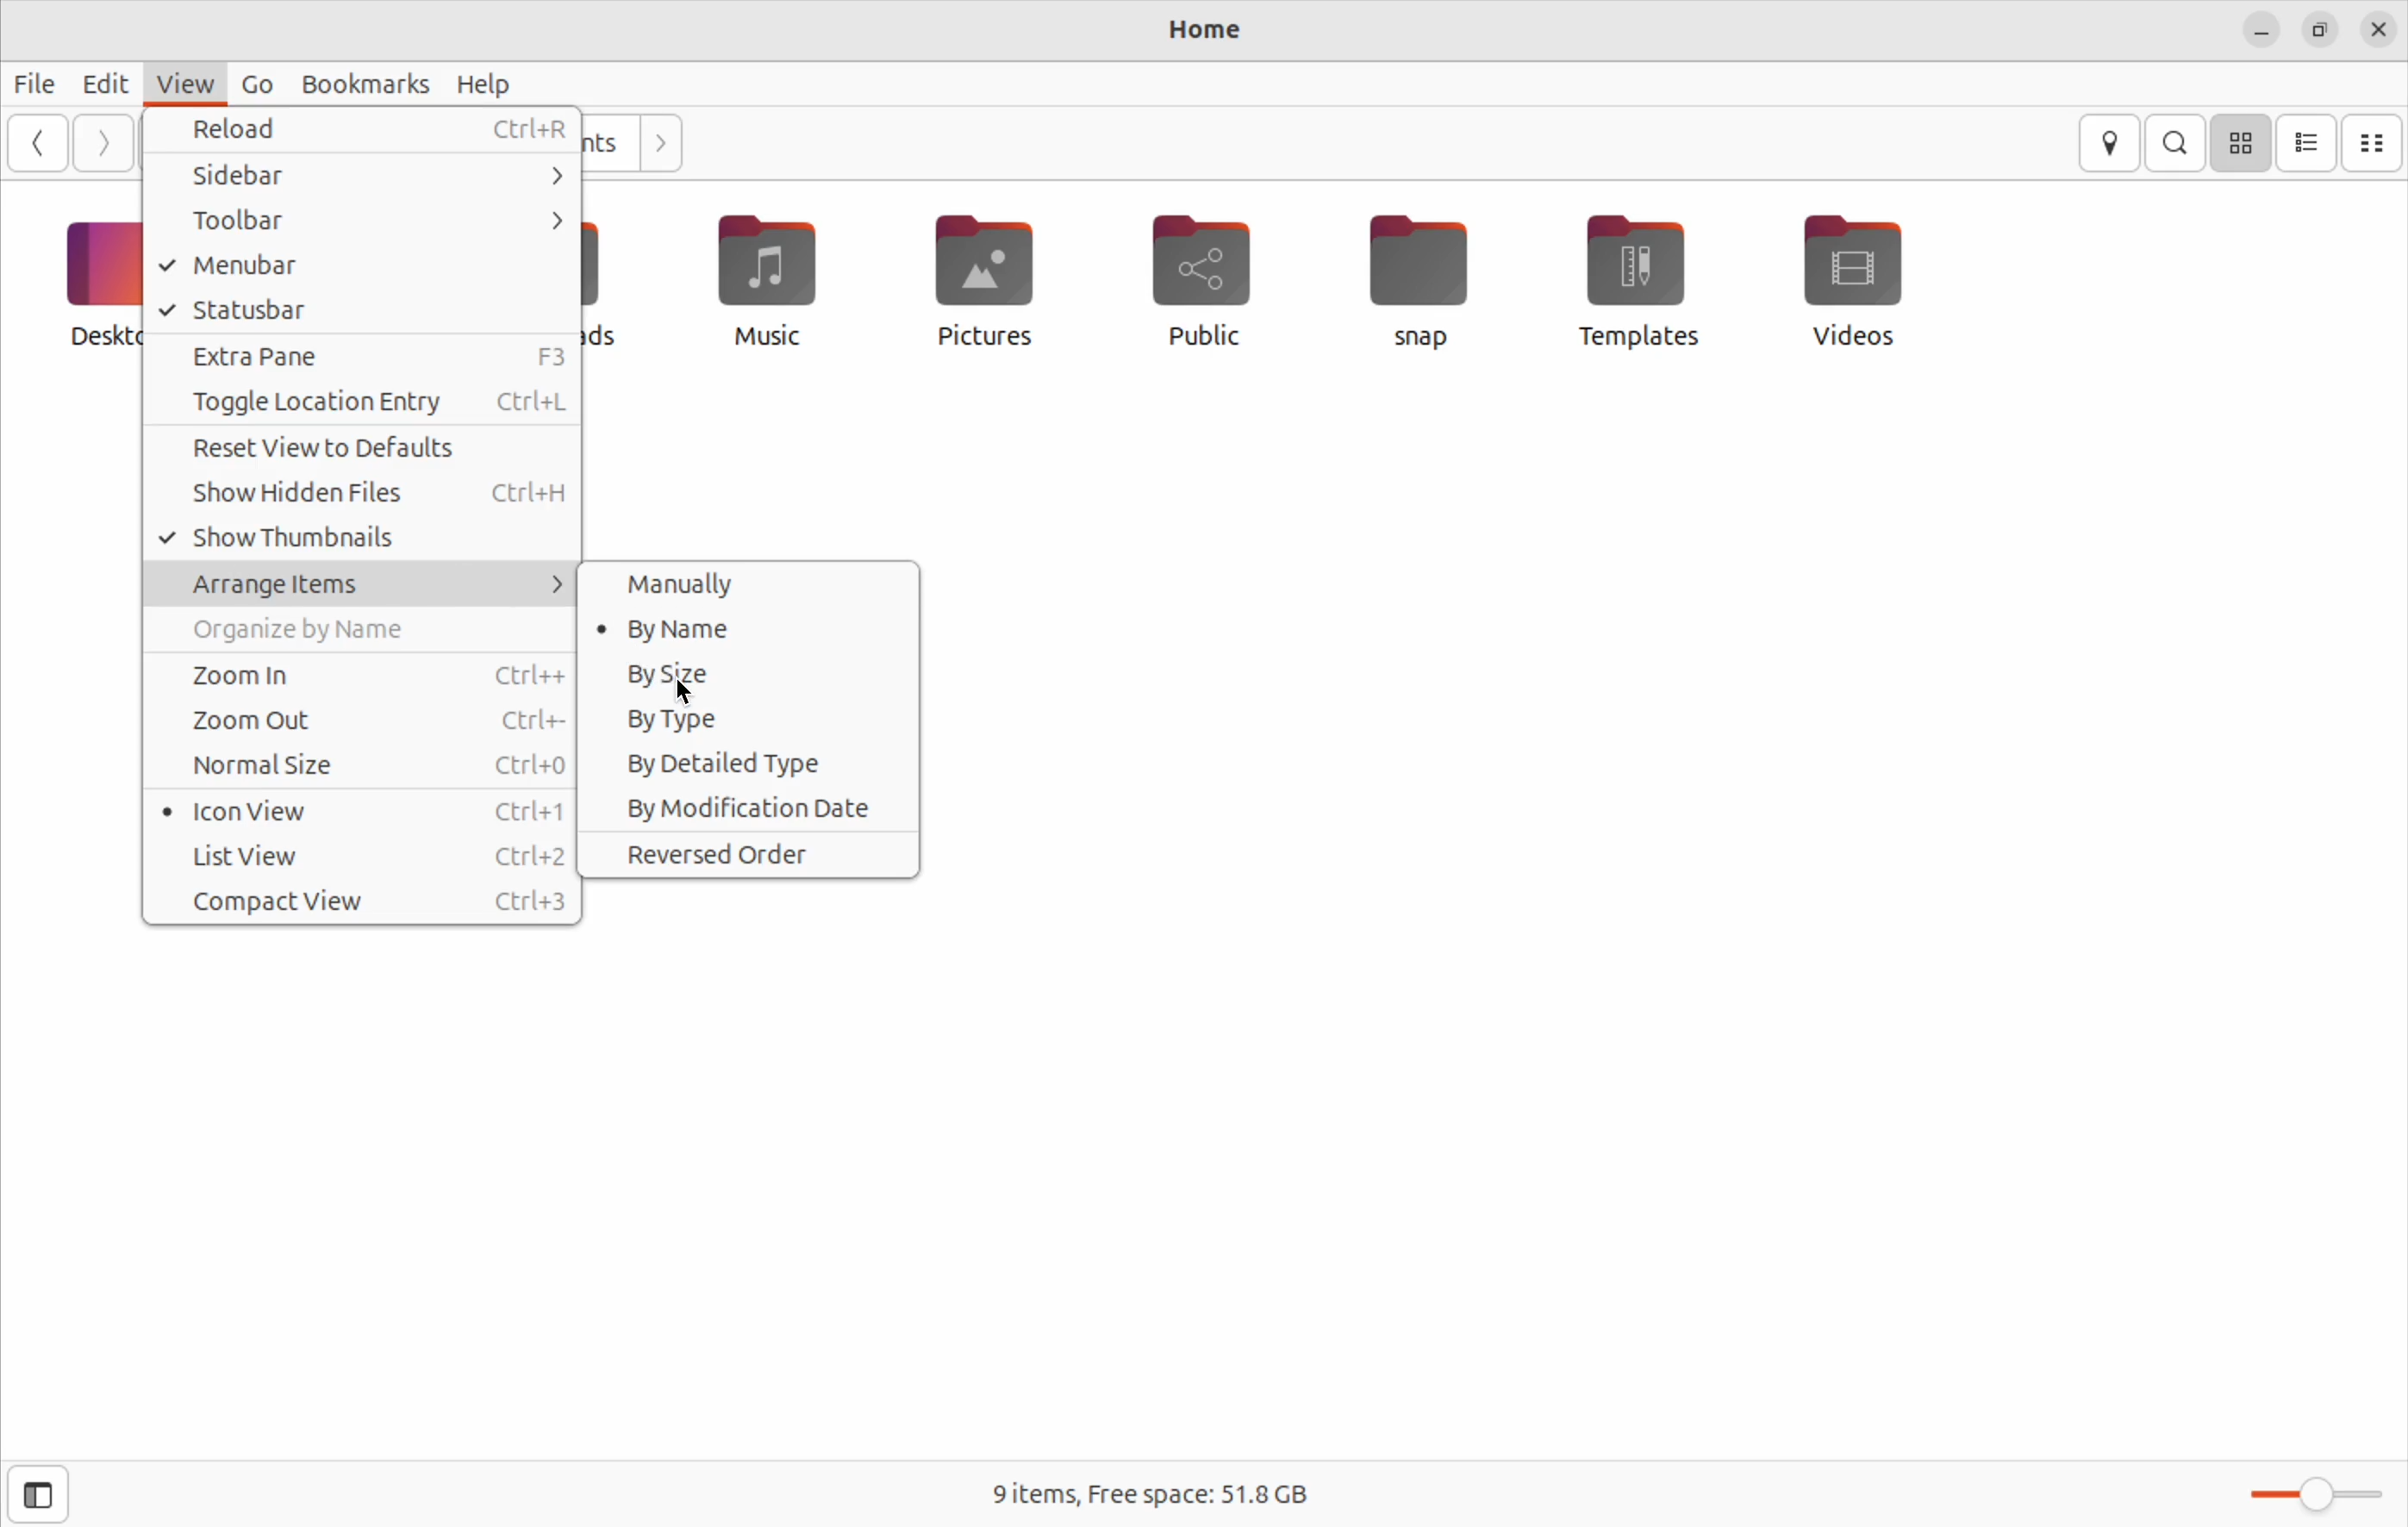  What do you see at coordinates (366, 858) in the screenshot?
I see `list view` at bounding box center [366, 858].